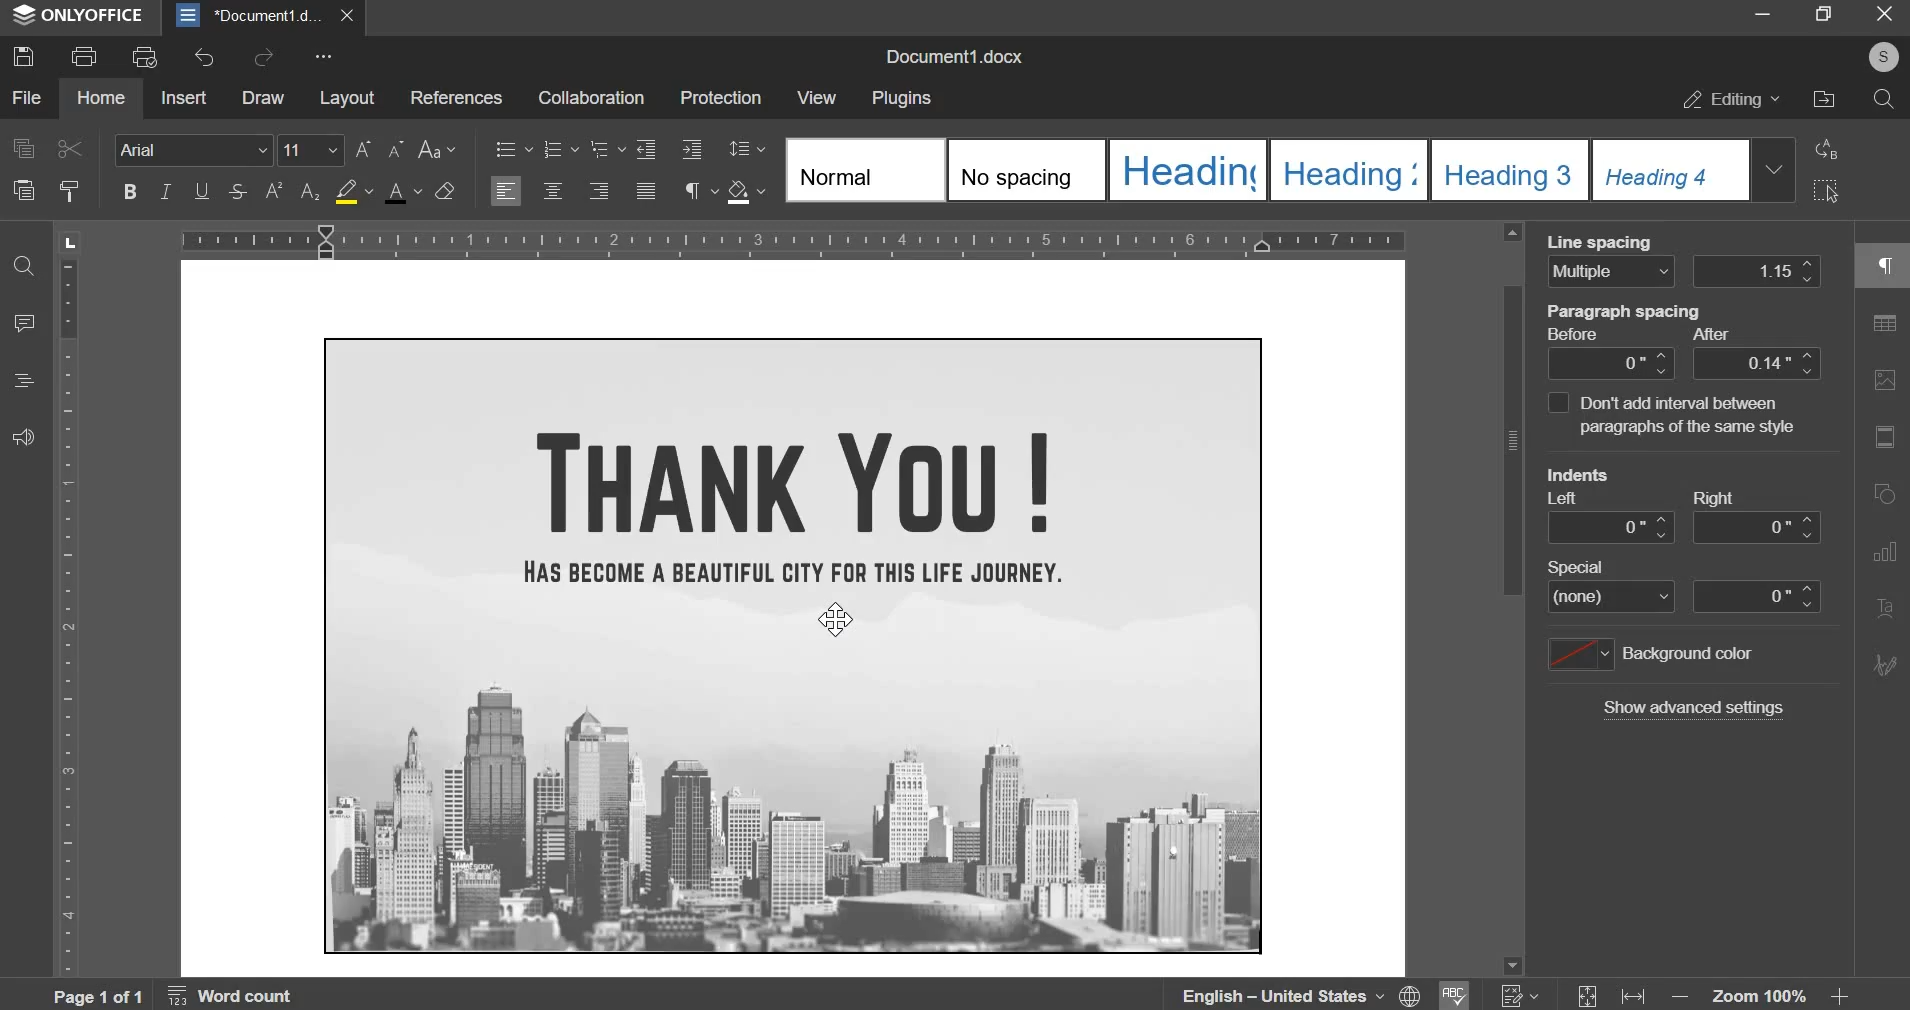 The image size is (1910, 1010). Describe the element at coordinates (348, 97) in the screenshot. I see `layout` at that location.